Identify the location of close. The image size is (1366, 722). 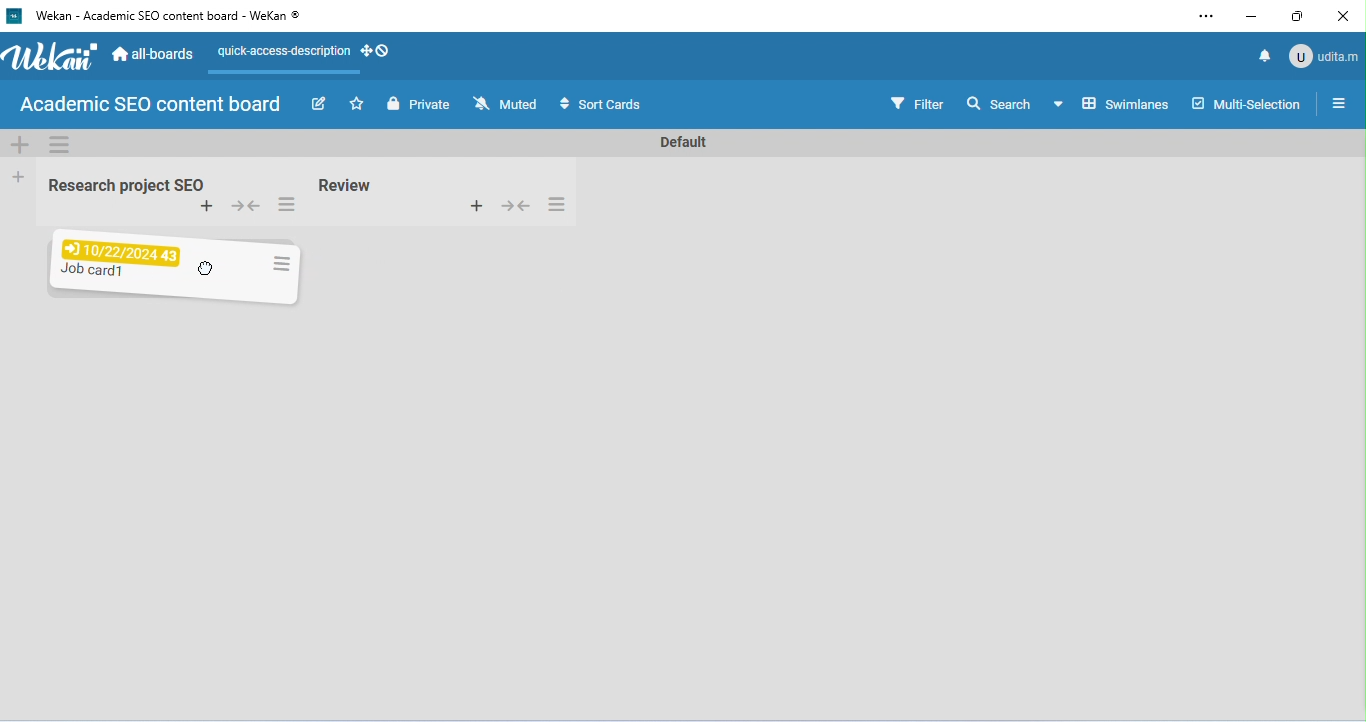
(1340, 17).